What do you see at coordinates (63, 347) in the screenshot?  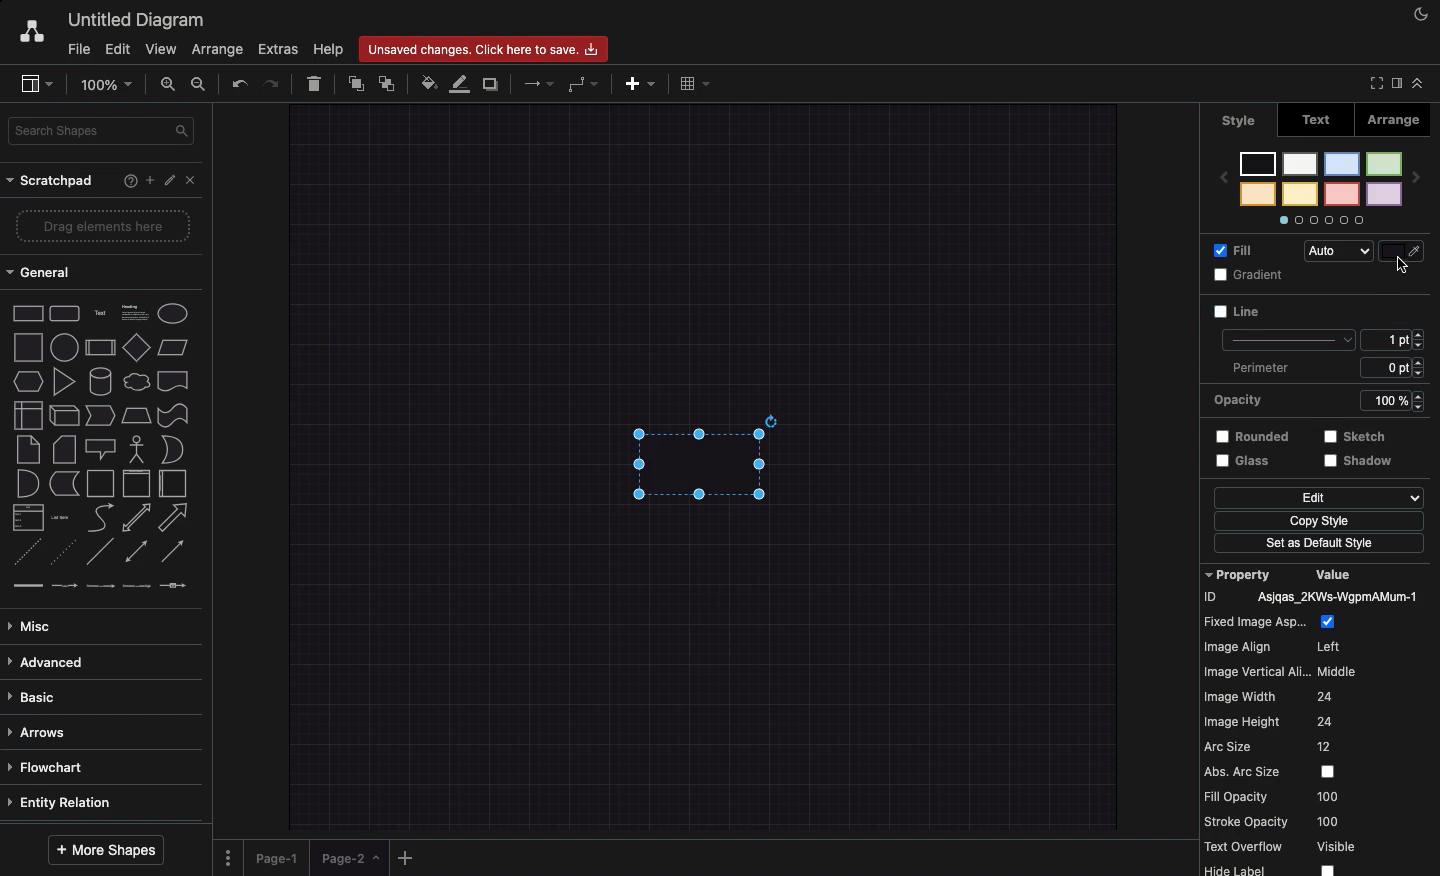 I see `circle` at bounding box center [63, 347].